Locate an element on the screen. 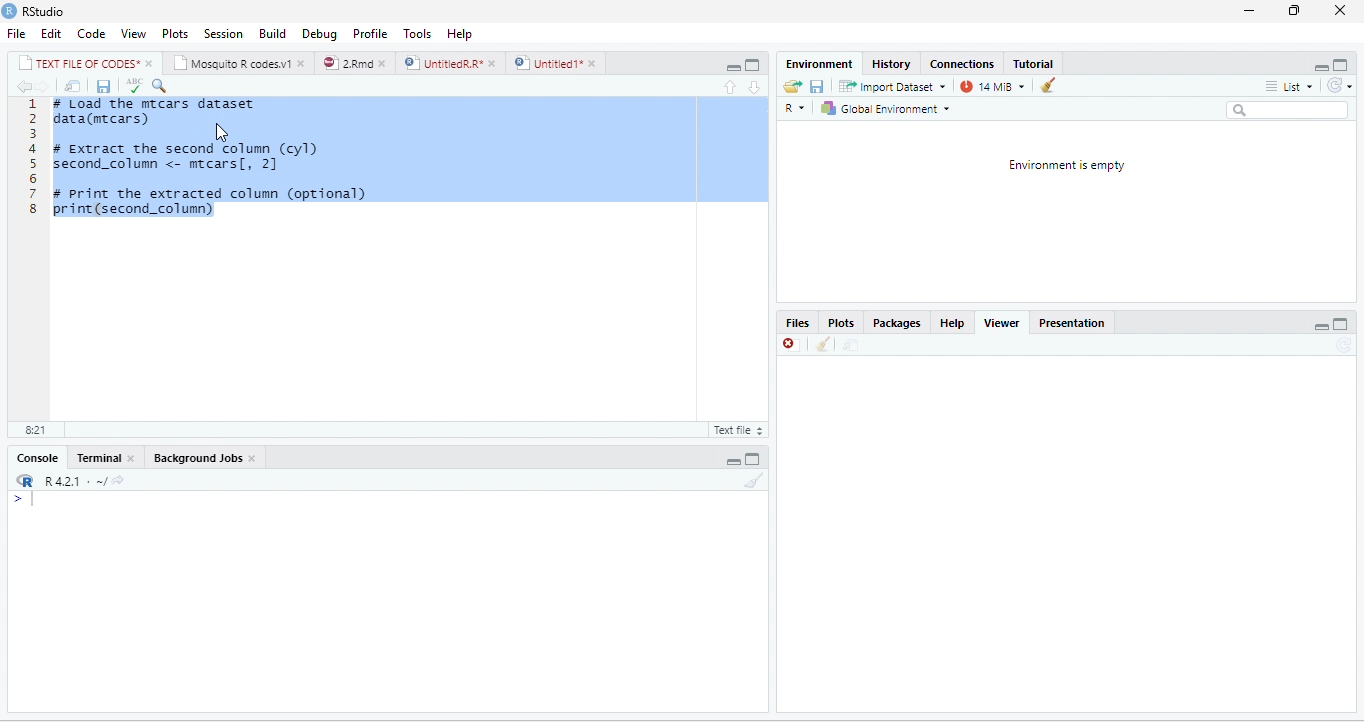 The image size is (1364, 722). minimize is located at coordinates (1323, 64).